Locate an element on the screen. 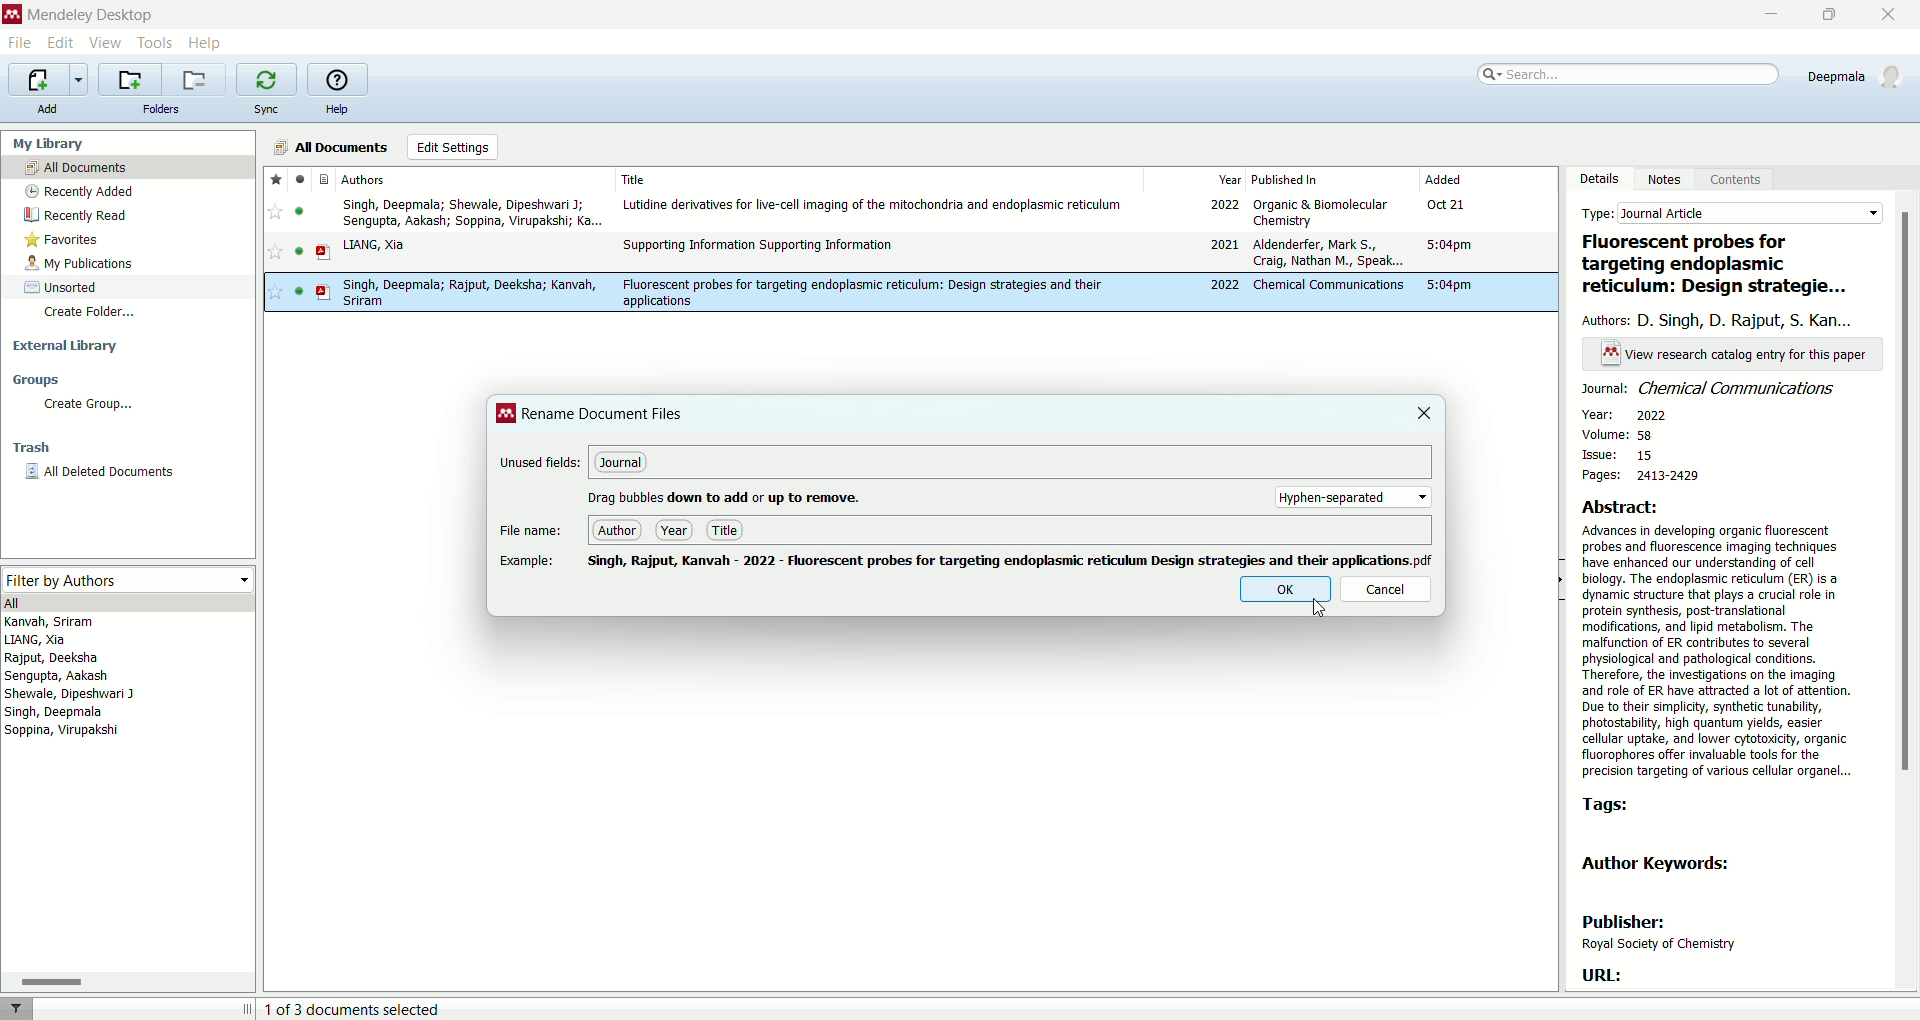  create folder is located at coordinates (92, 317).